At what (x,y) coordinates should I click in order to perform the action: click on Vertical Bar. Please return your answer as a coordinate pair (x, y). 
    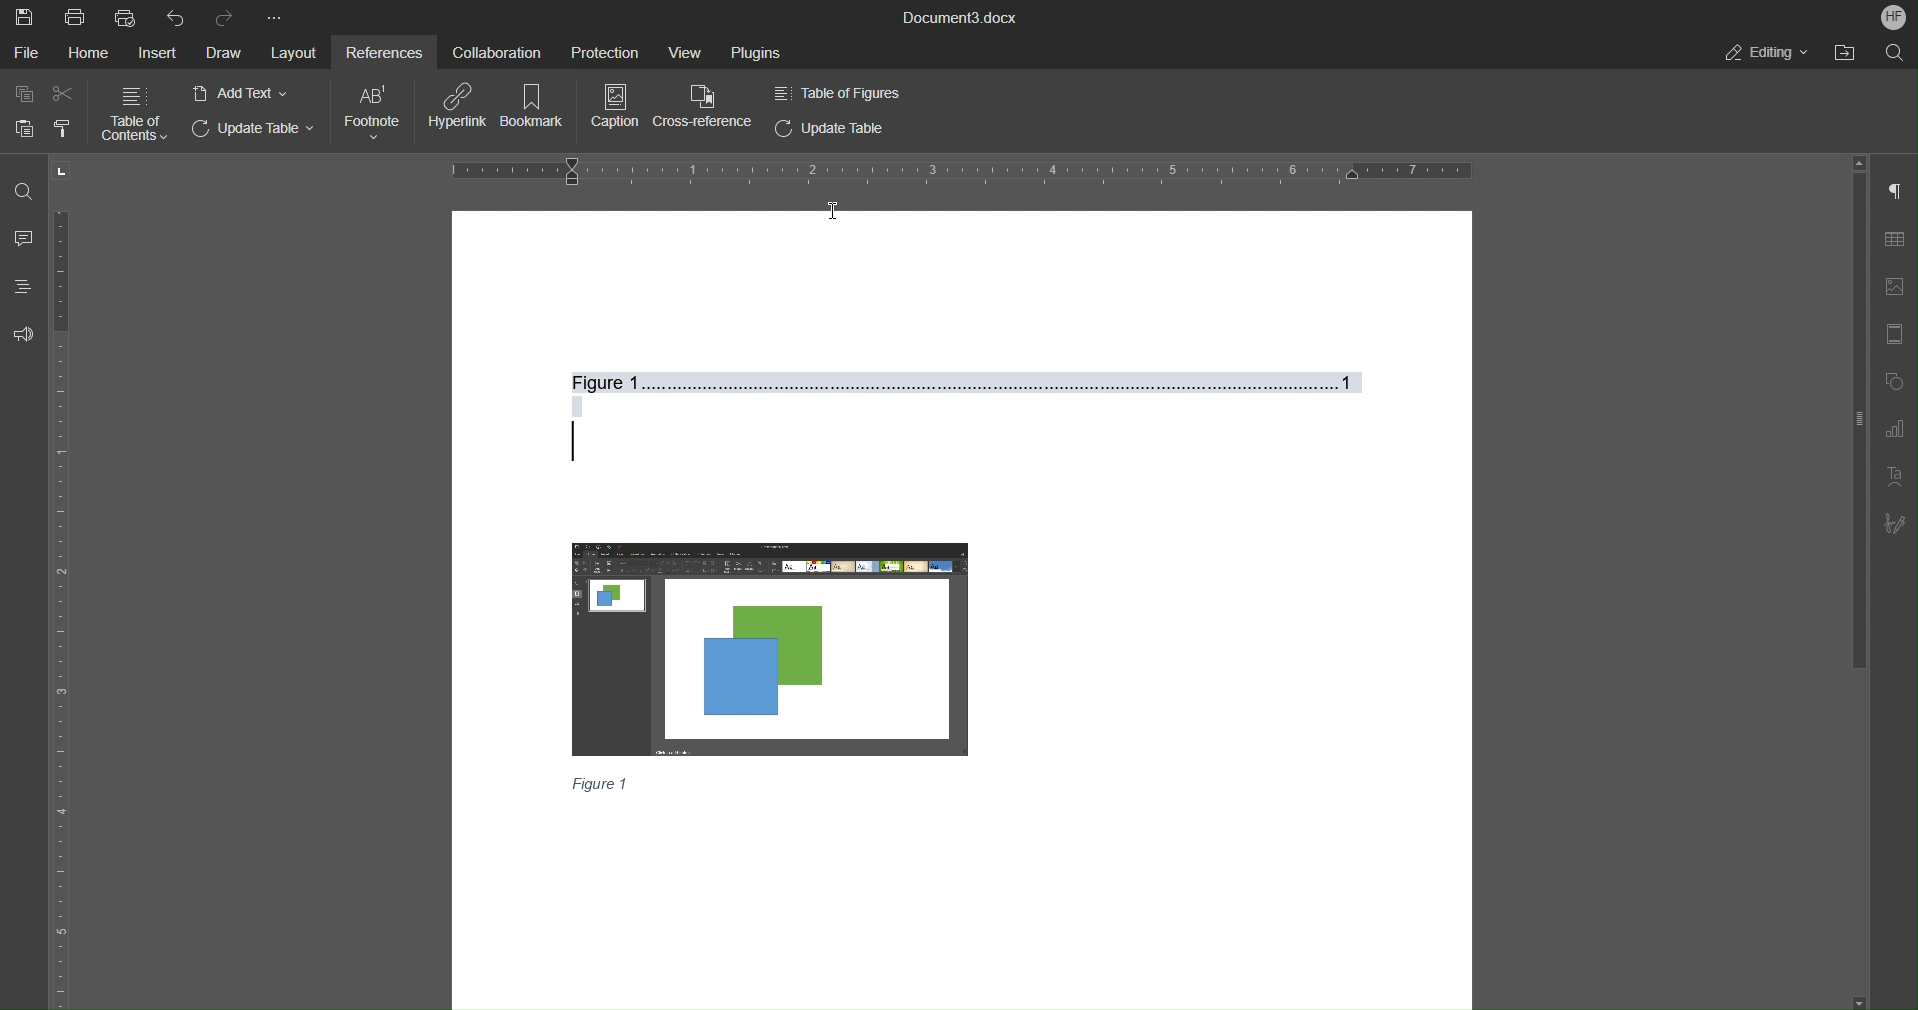
    Looking at the image, I should click on (1854, 413).